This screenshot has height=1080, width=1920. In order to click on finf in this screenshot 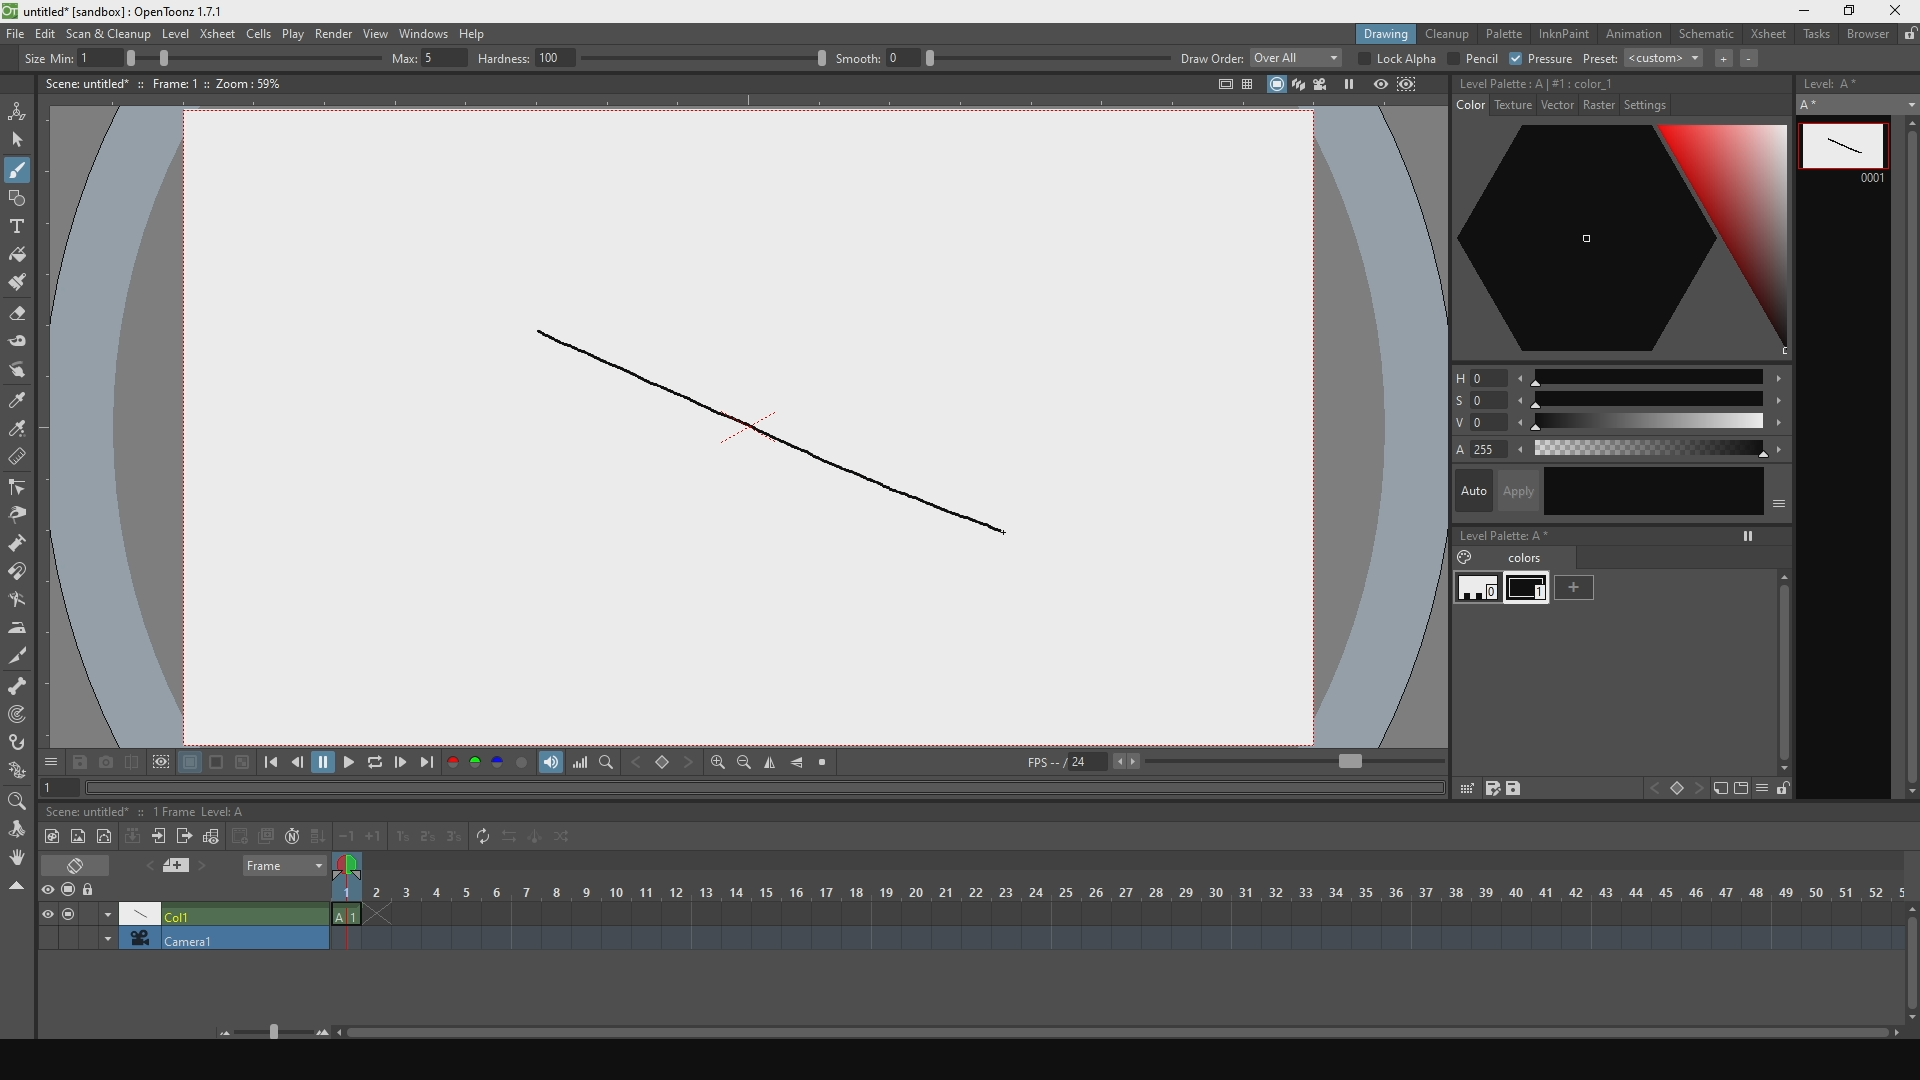, I will do `click(608, 764)`.